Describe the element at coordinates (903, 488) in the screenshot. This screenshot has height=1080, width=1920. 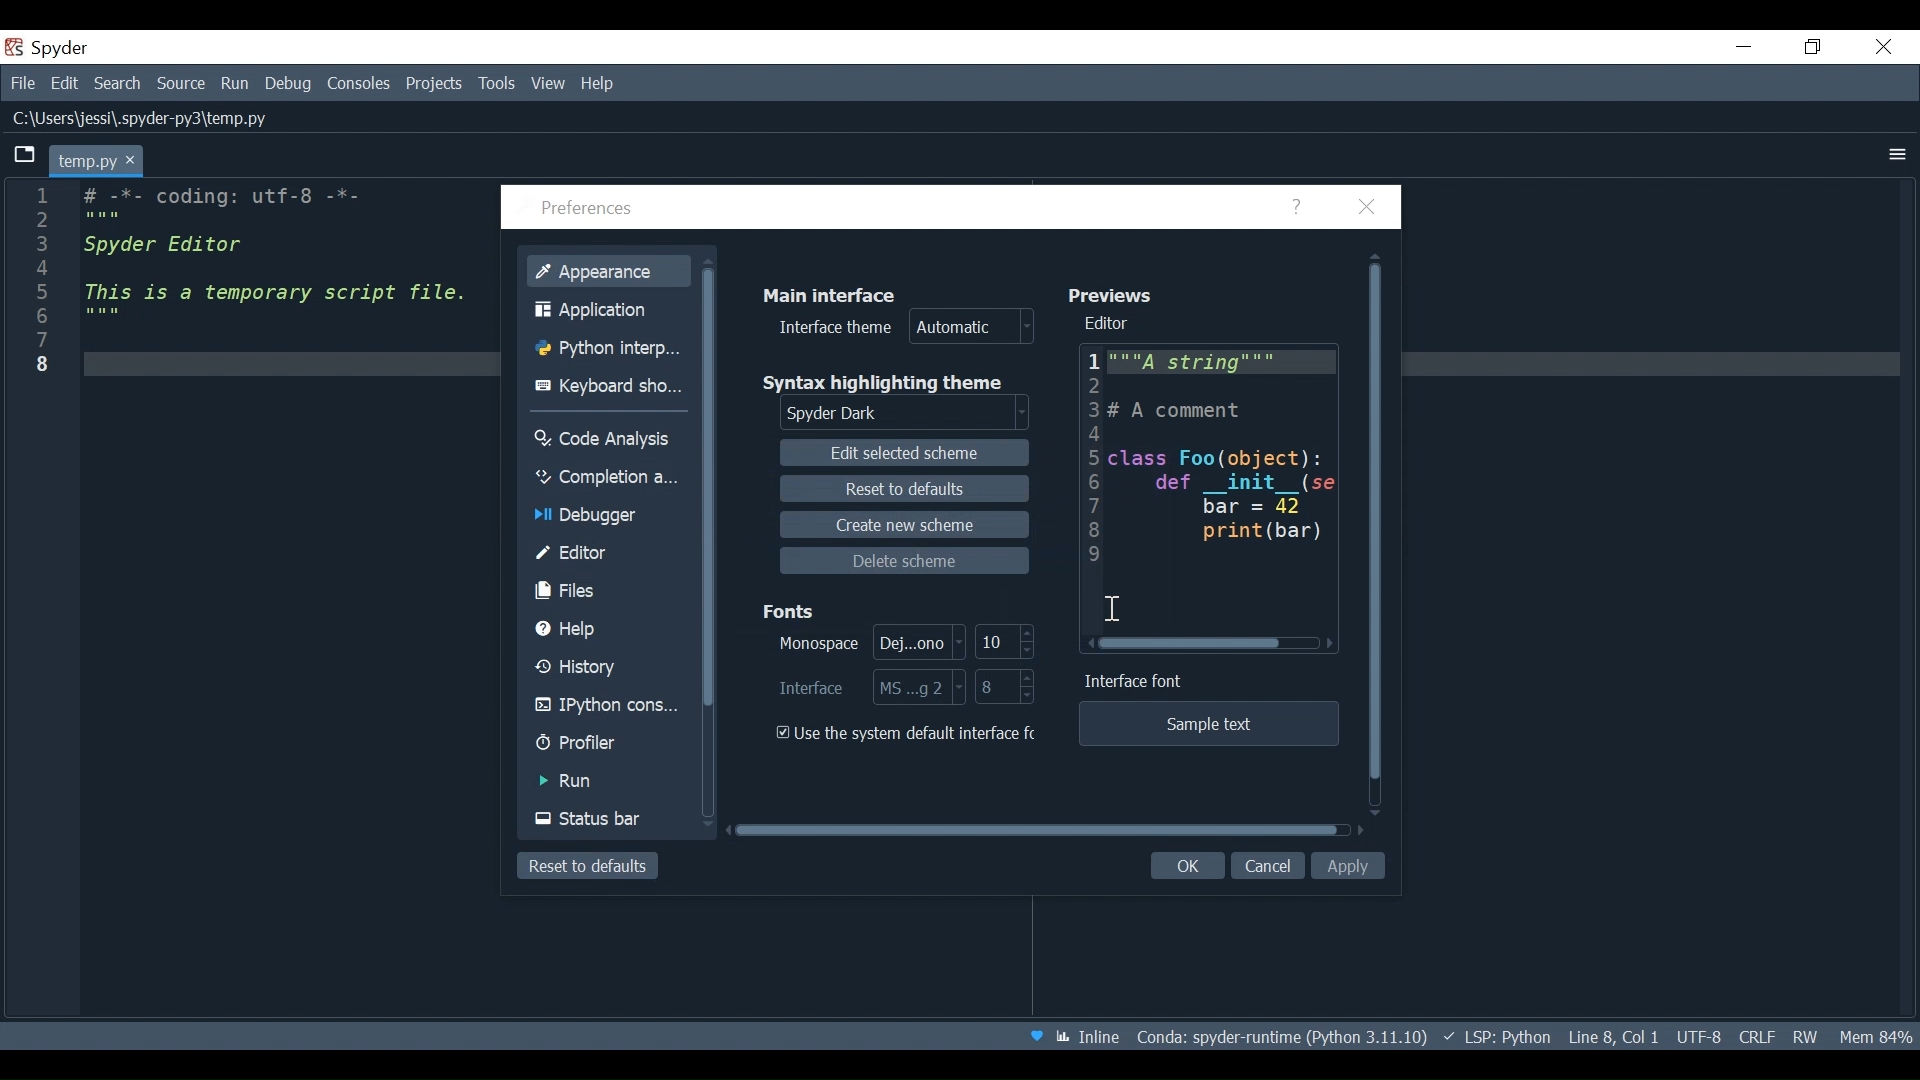
I see `Reset to defaults` at that location.